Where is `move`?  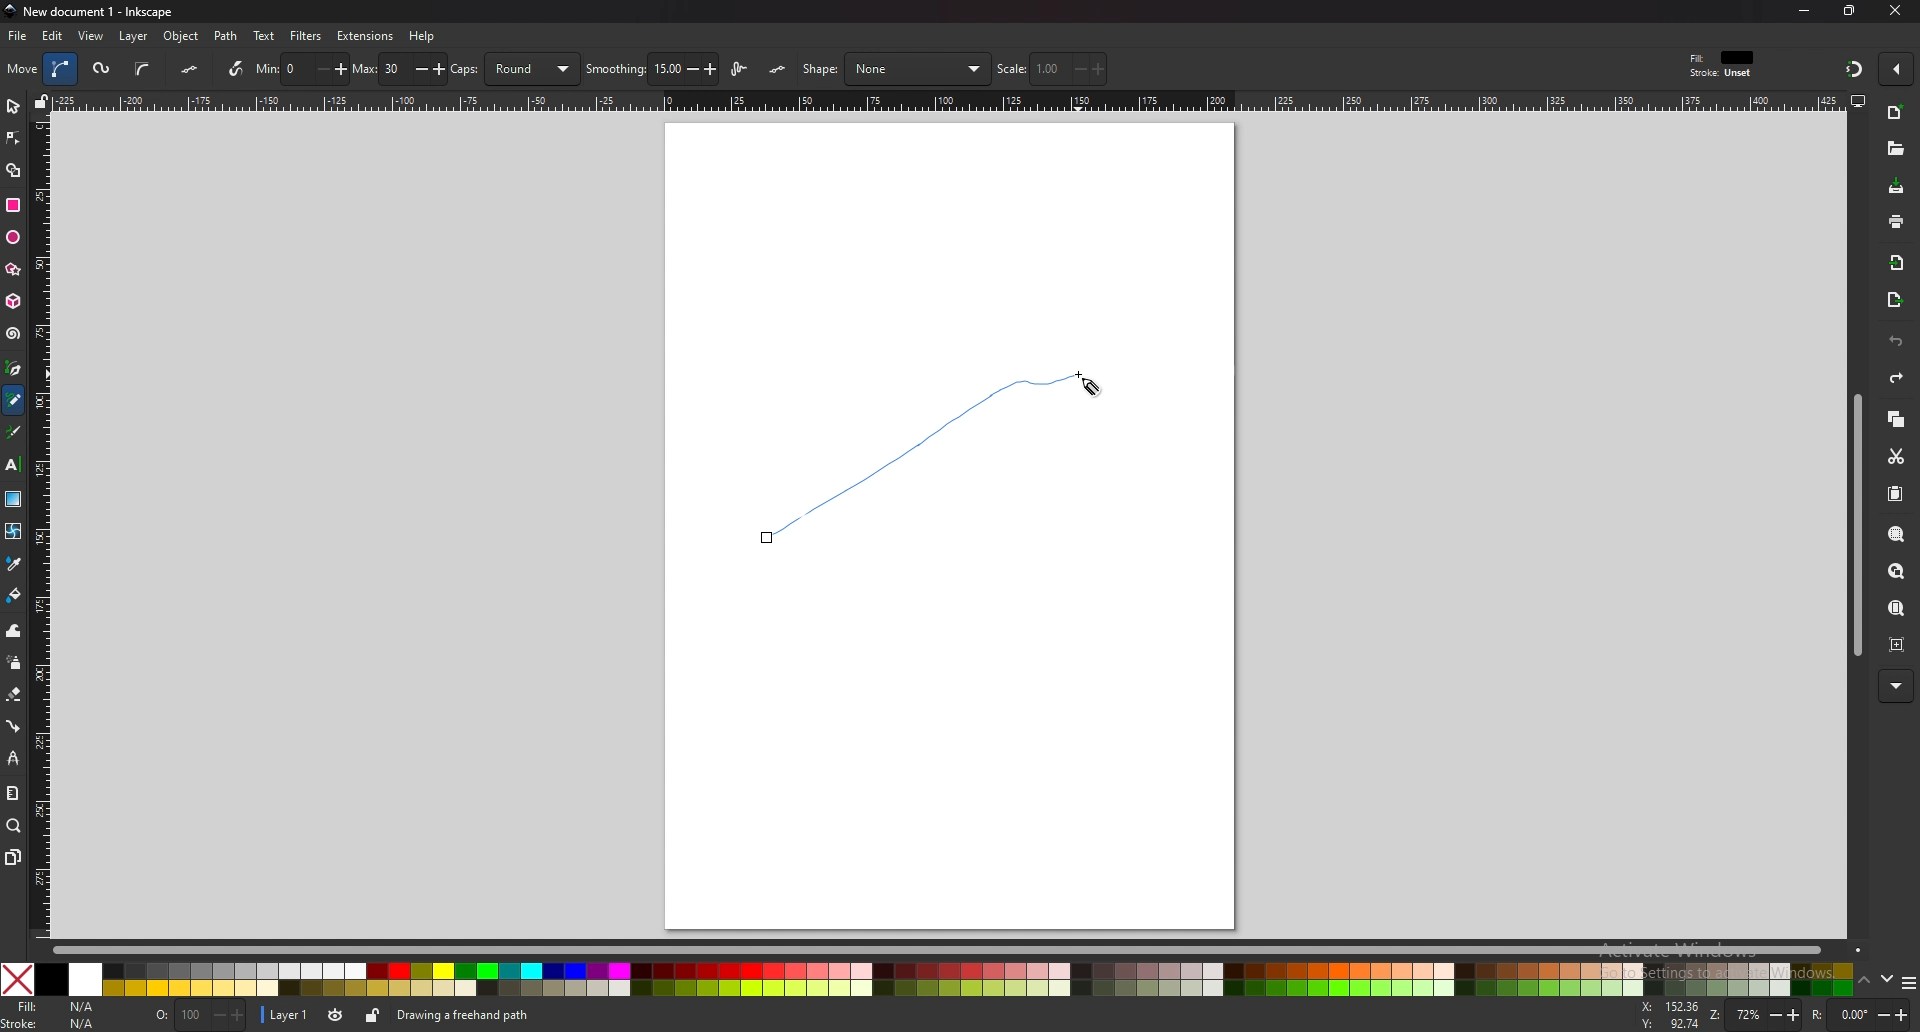 move is located at coordinates (21, 68).